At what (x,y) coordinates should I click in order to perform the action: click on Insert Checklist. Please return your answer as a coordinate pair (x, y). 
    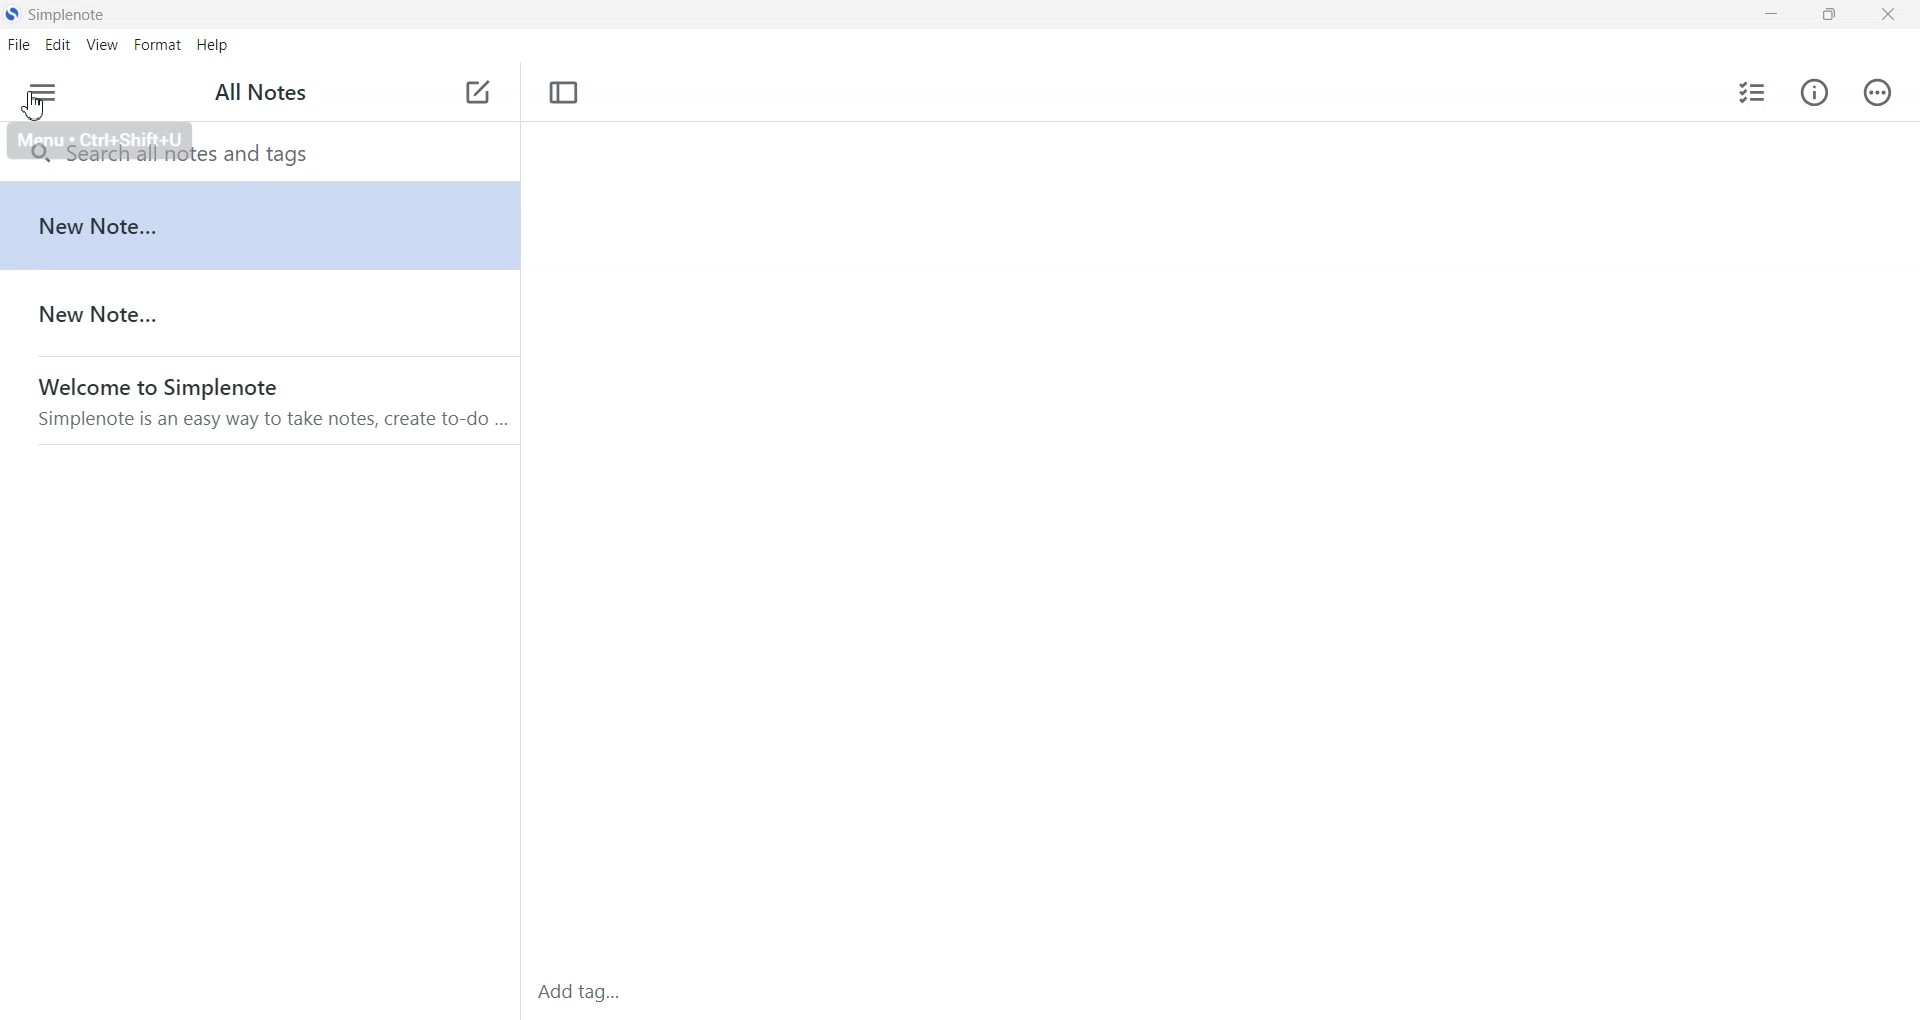
    Looking at the image, I should click on (1754, 92).